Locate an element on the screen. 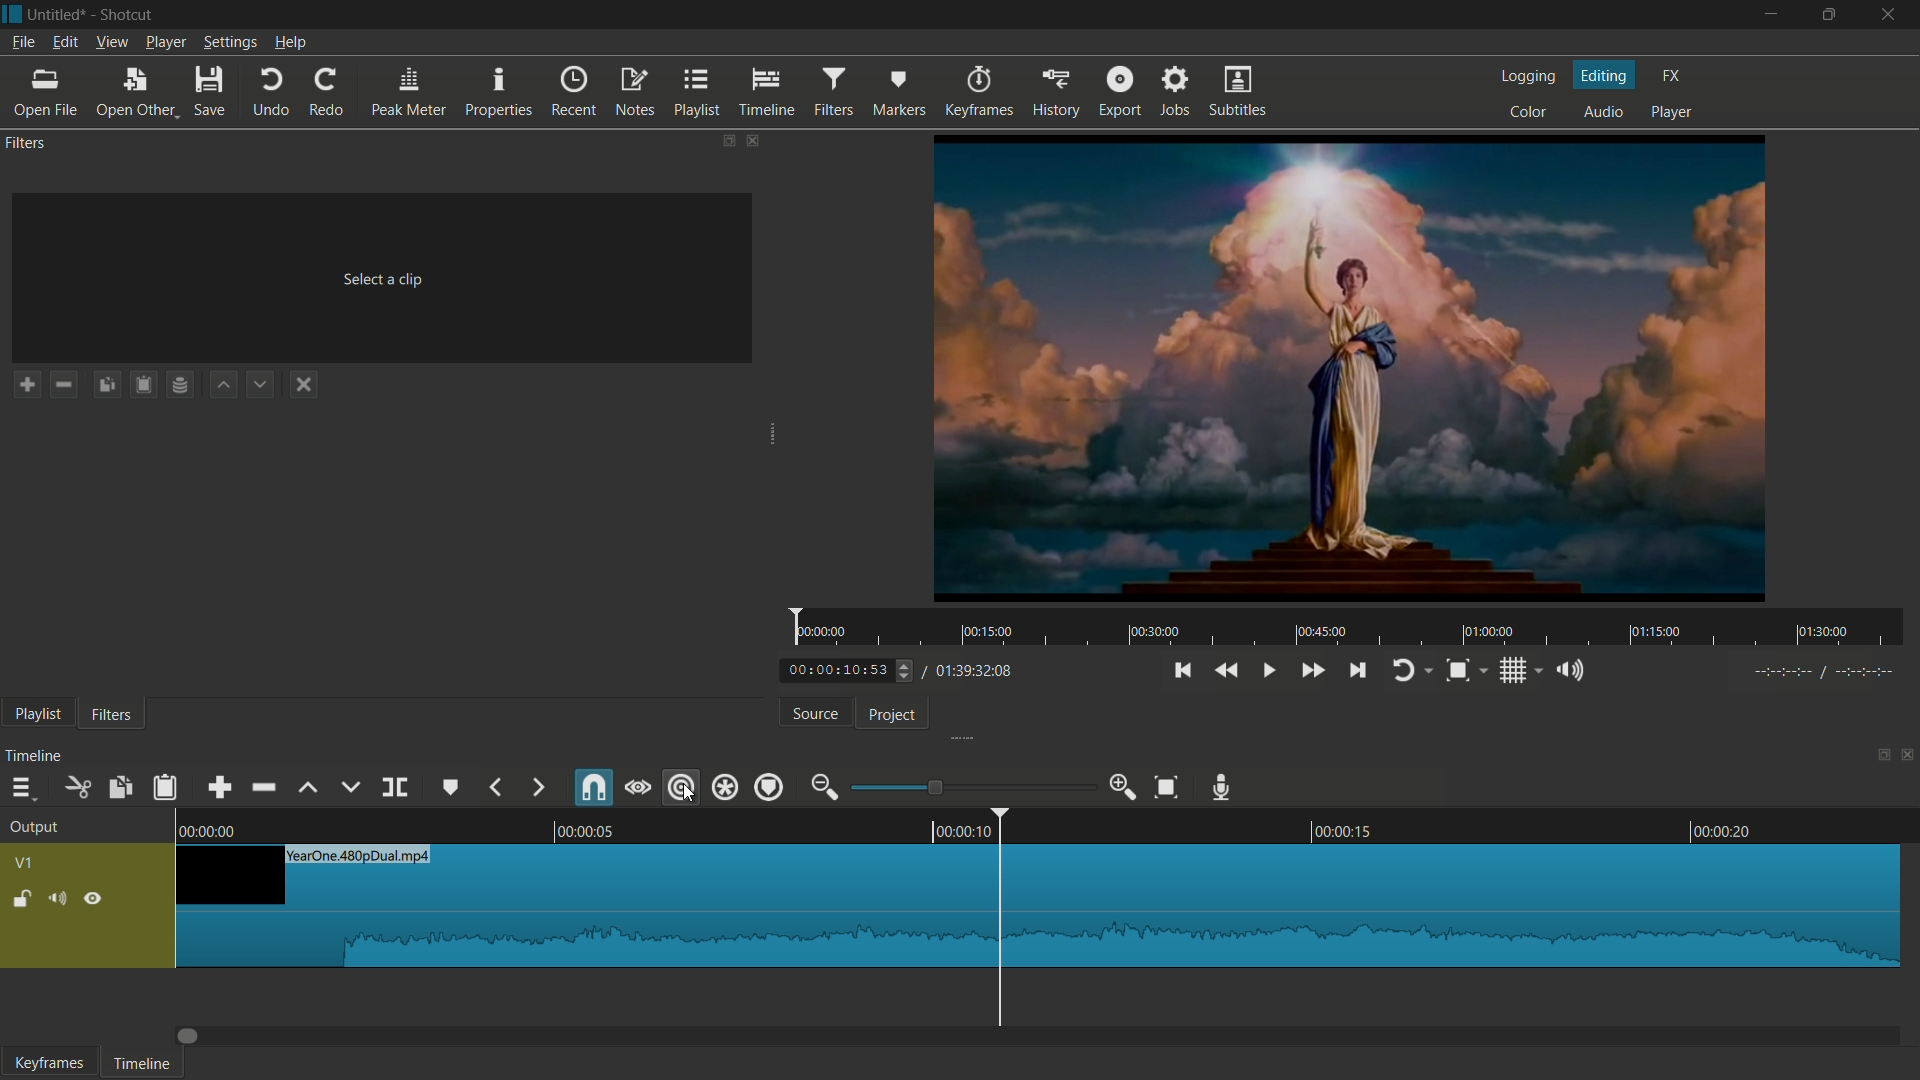  00:00:05 is located at coordinates (584, 831).